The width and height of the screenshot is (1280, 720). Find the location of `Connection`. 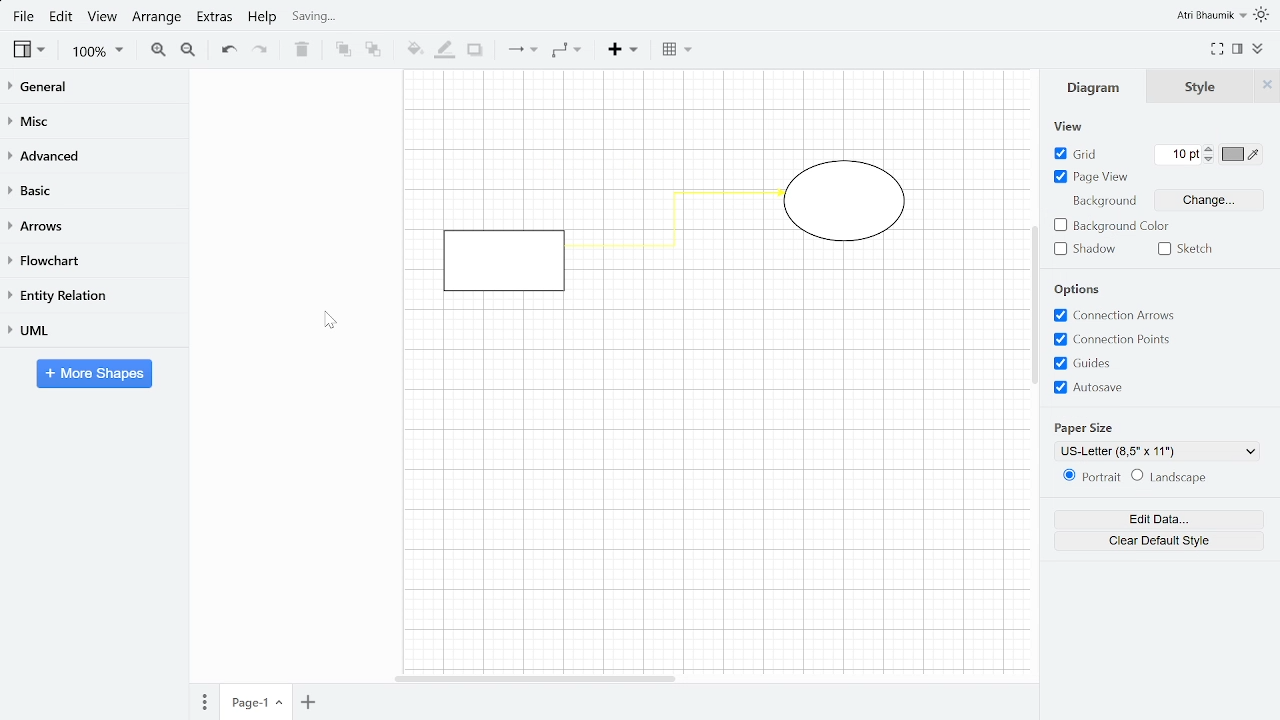

Connection is located at coordinates (523, 50).